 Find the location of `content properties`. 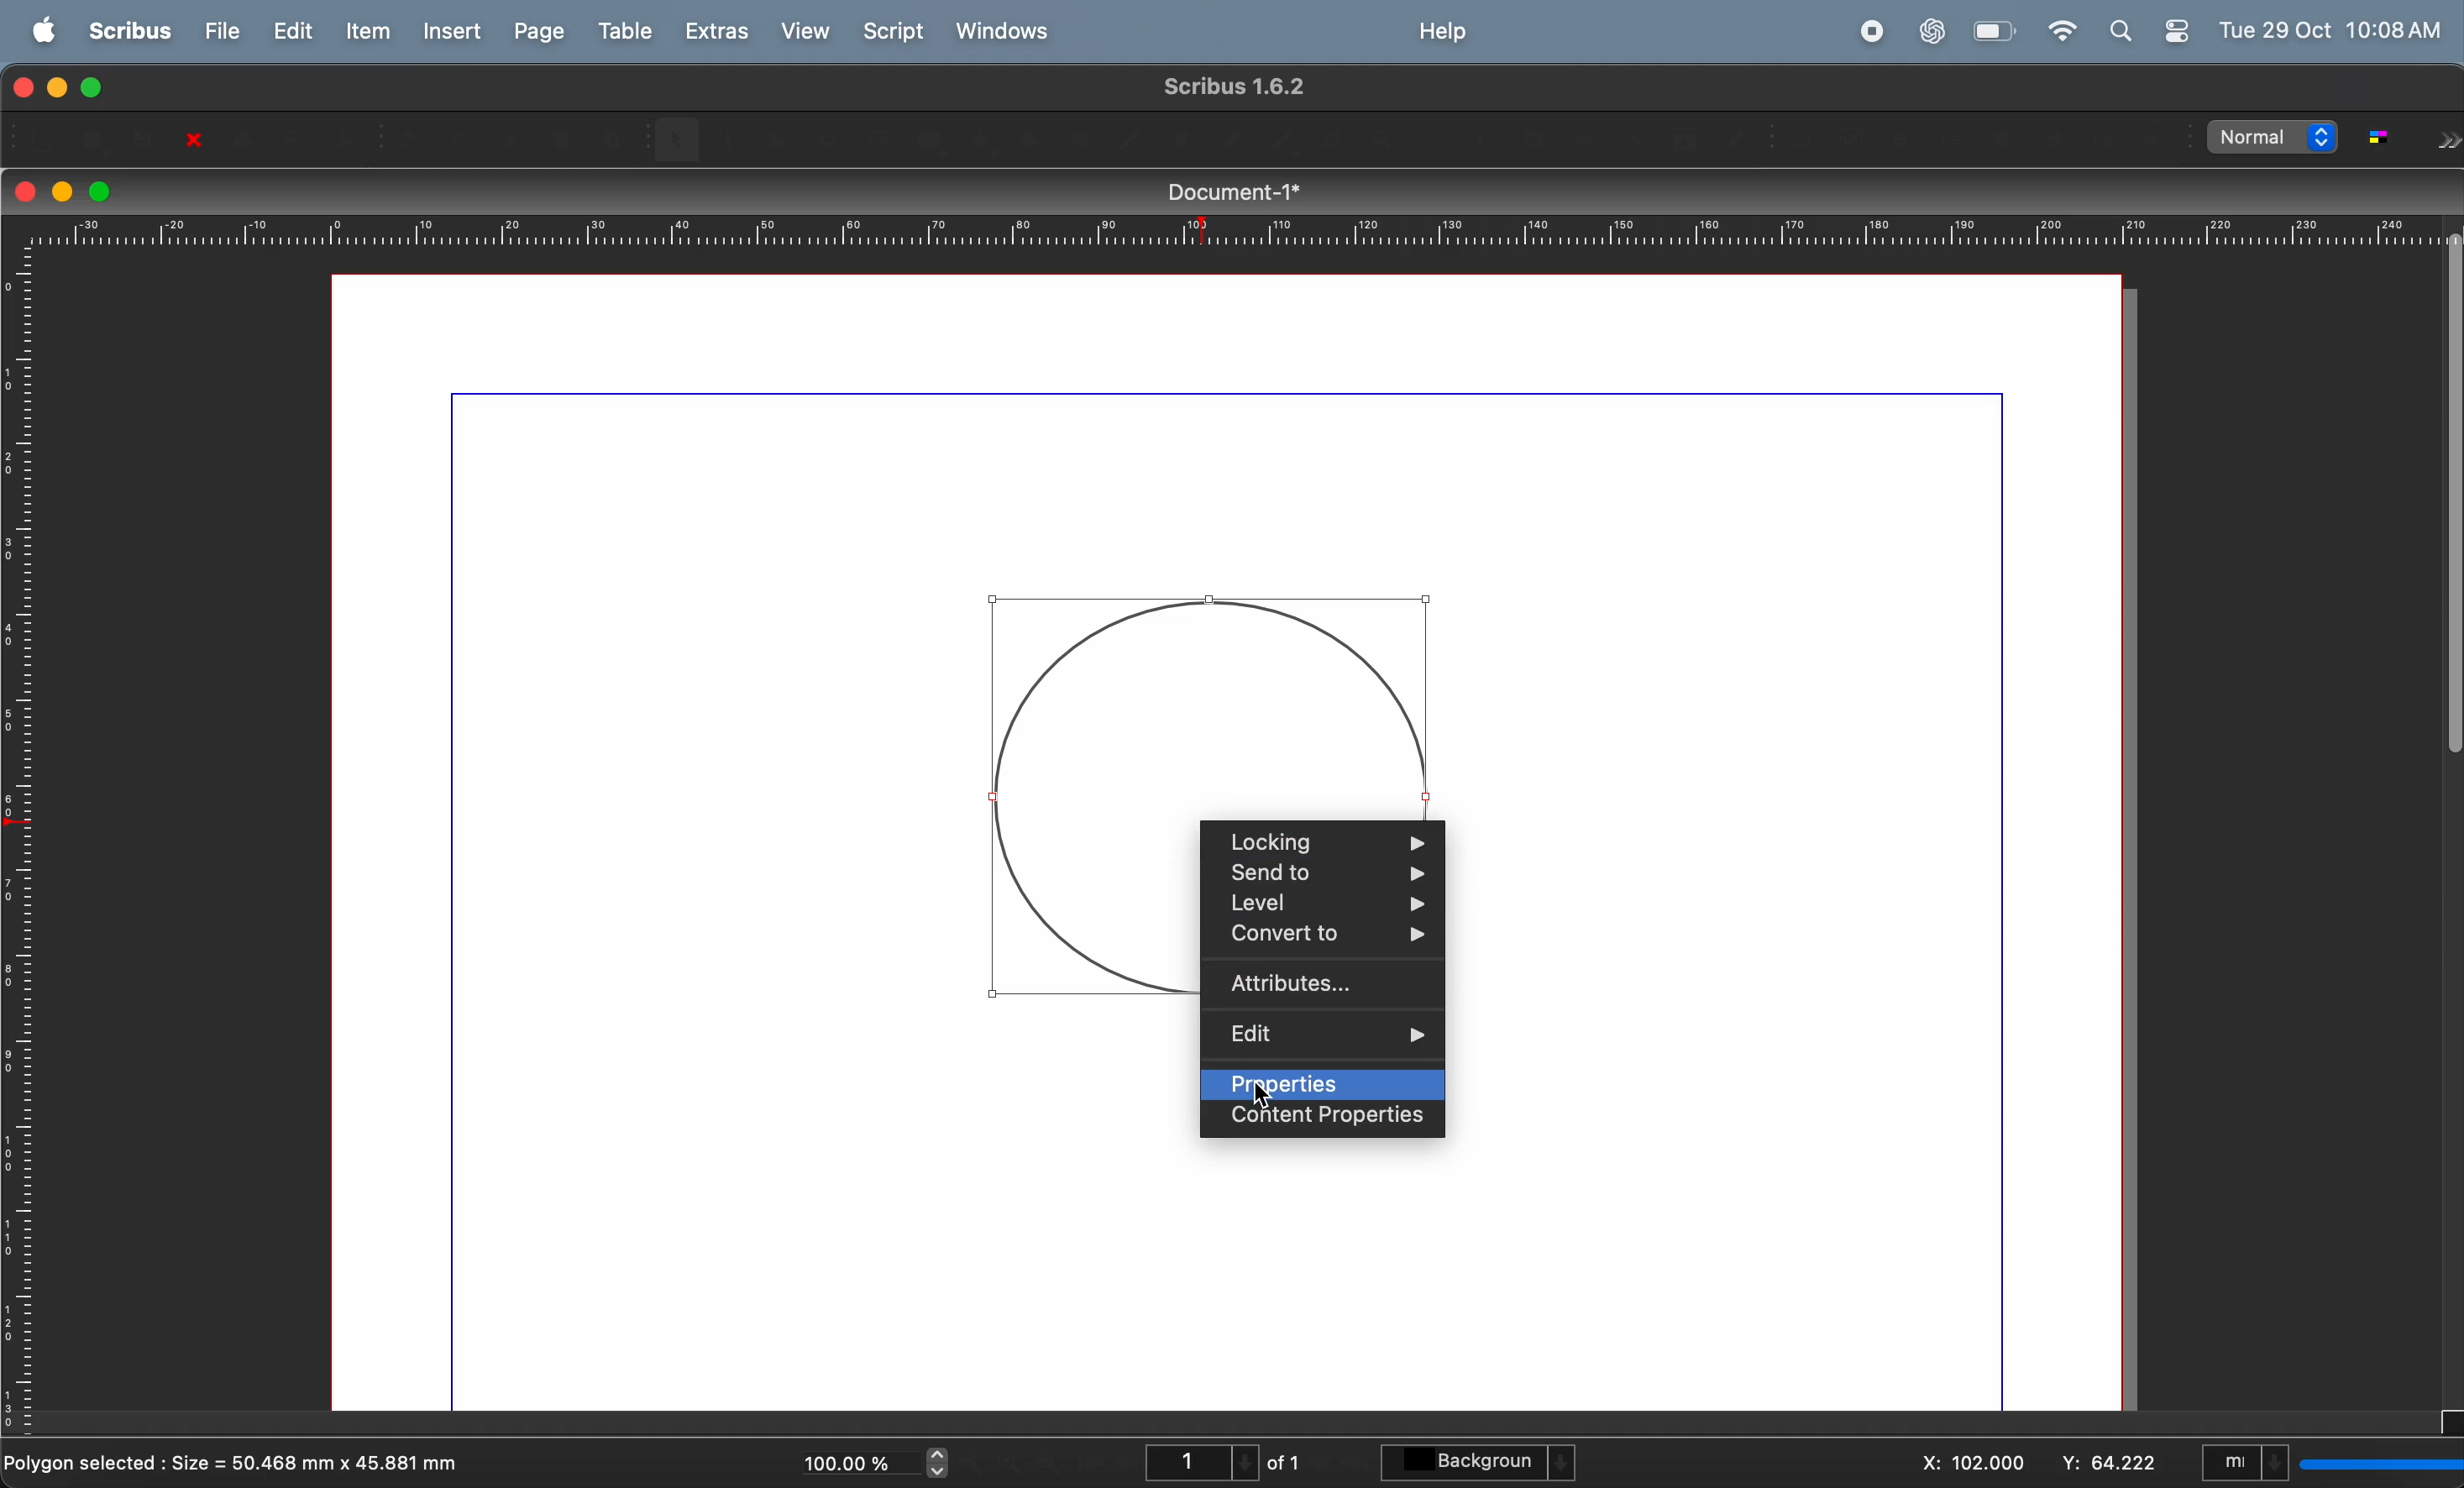

content properties is located at coordinates (1325, 1122).